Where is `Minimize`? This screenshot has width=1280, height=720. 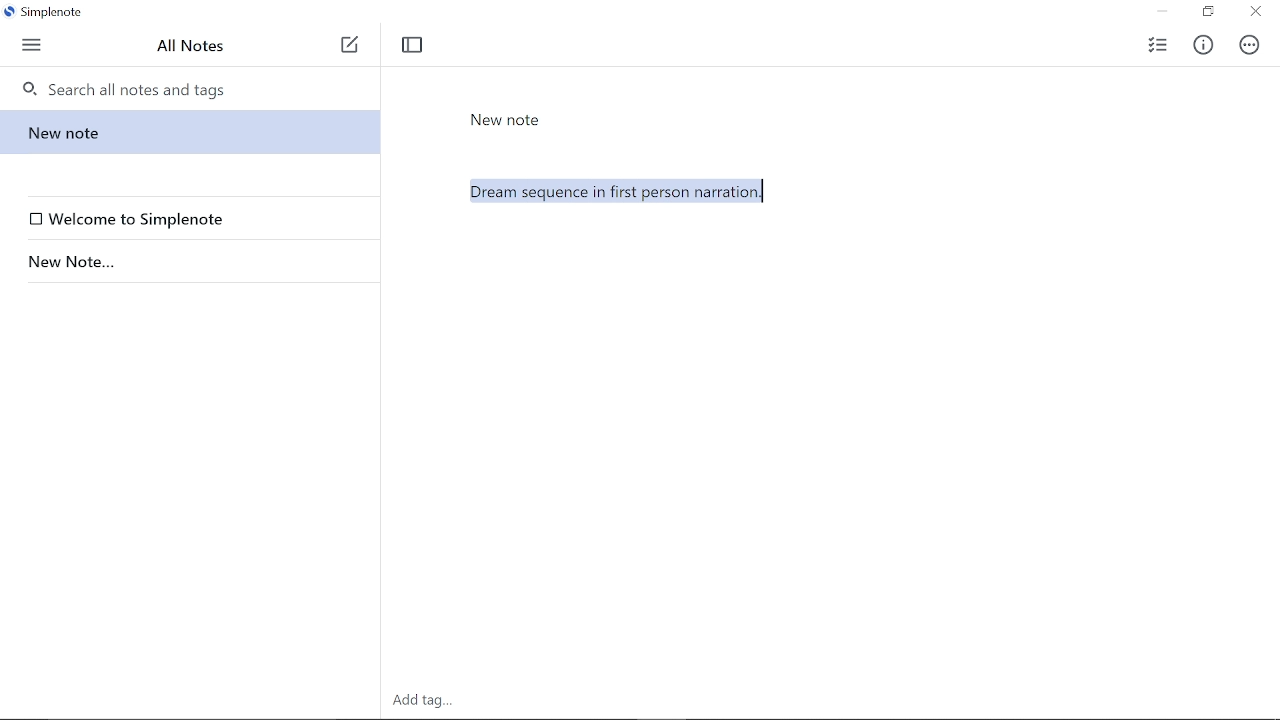 Minimize is located at coordinates (1162, 12).